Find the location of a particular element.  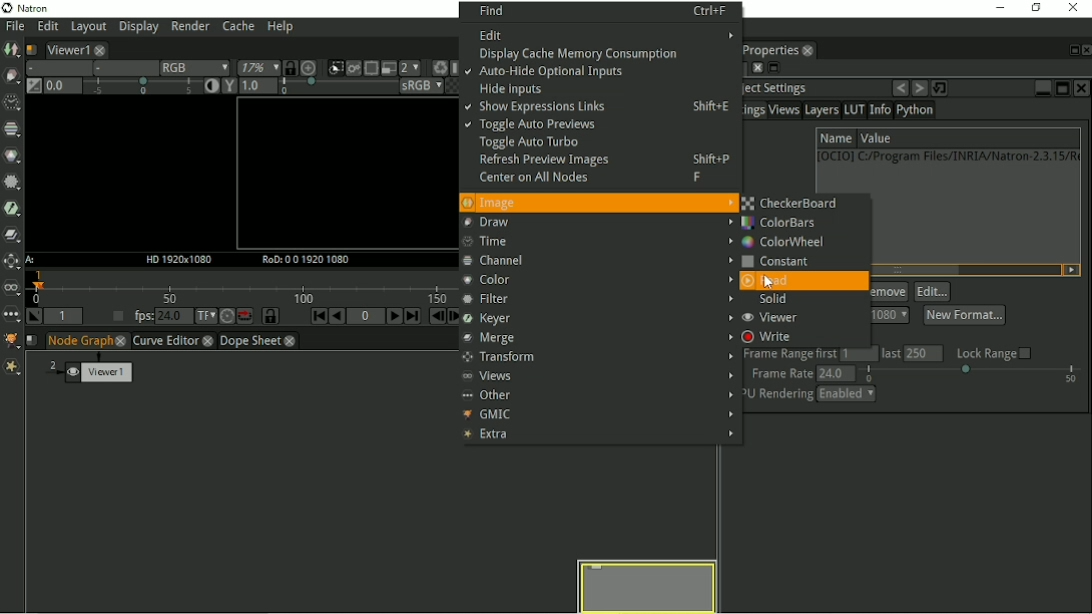

Float pane is located at coordinates (774, 69).